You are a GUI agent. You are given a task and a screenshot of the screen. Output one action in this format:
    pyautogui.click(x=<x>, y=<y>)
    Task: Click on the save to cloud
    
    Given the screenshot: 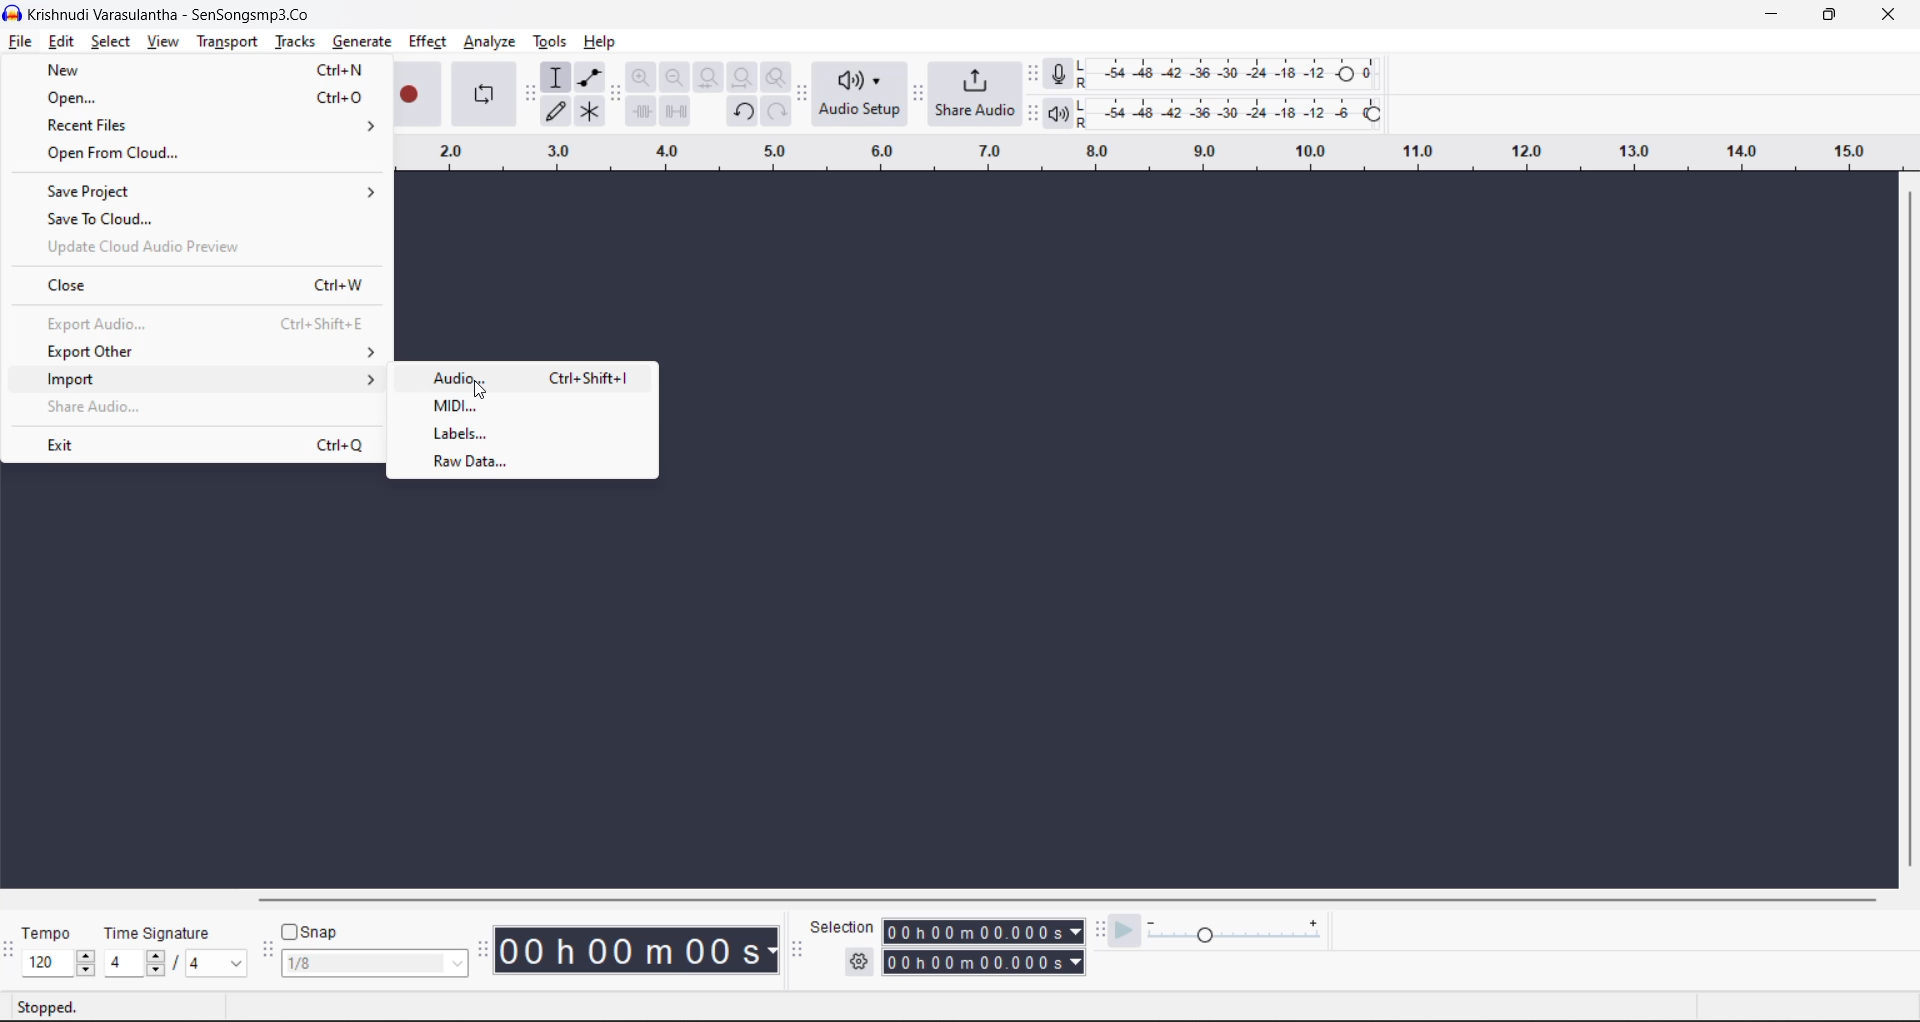 What is the action you would take?
    pyautogui.click(x=191, y=218)
    